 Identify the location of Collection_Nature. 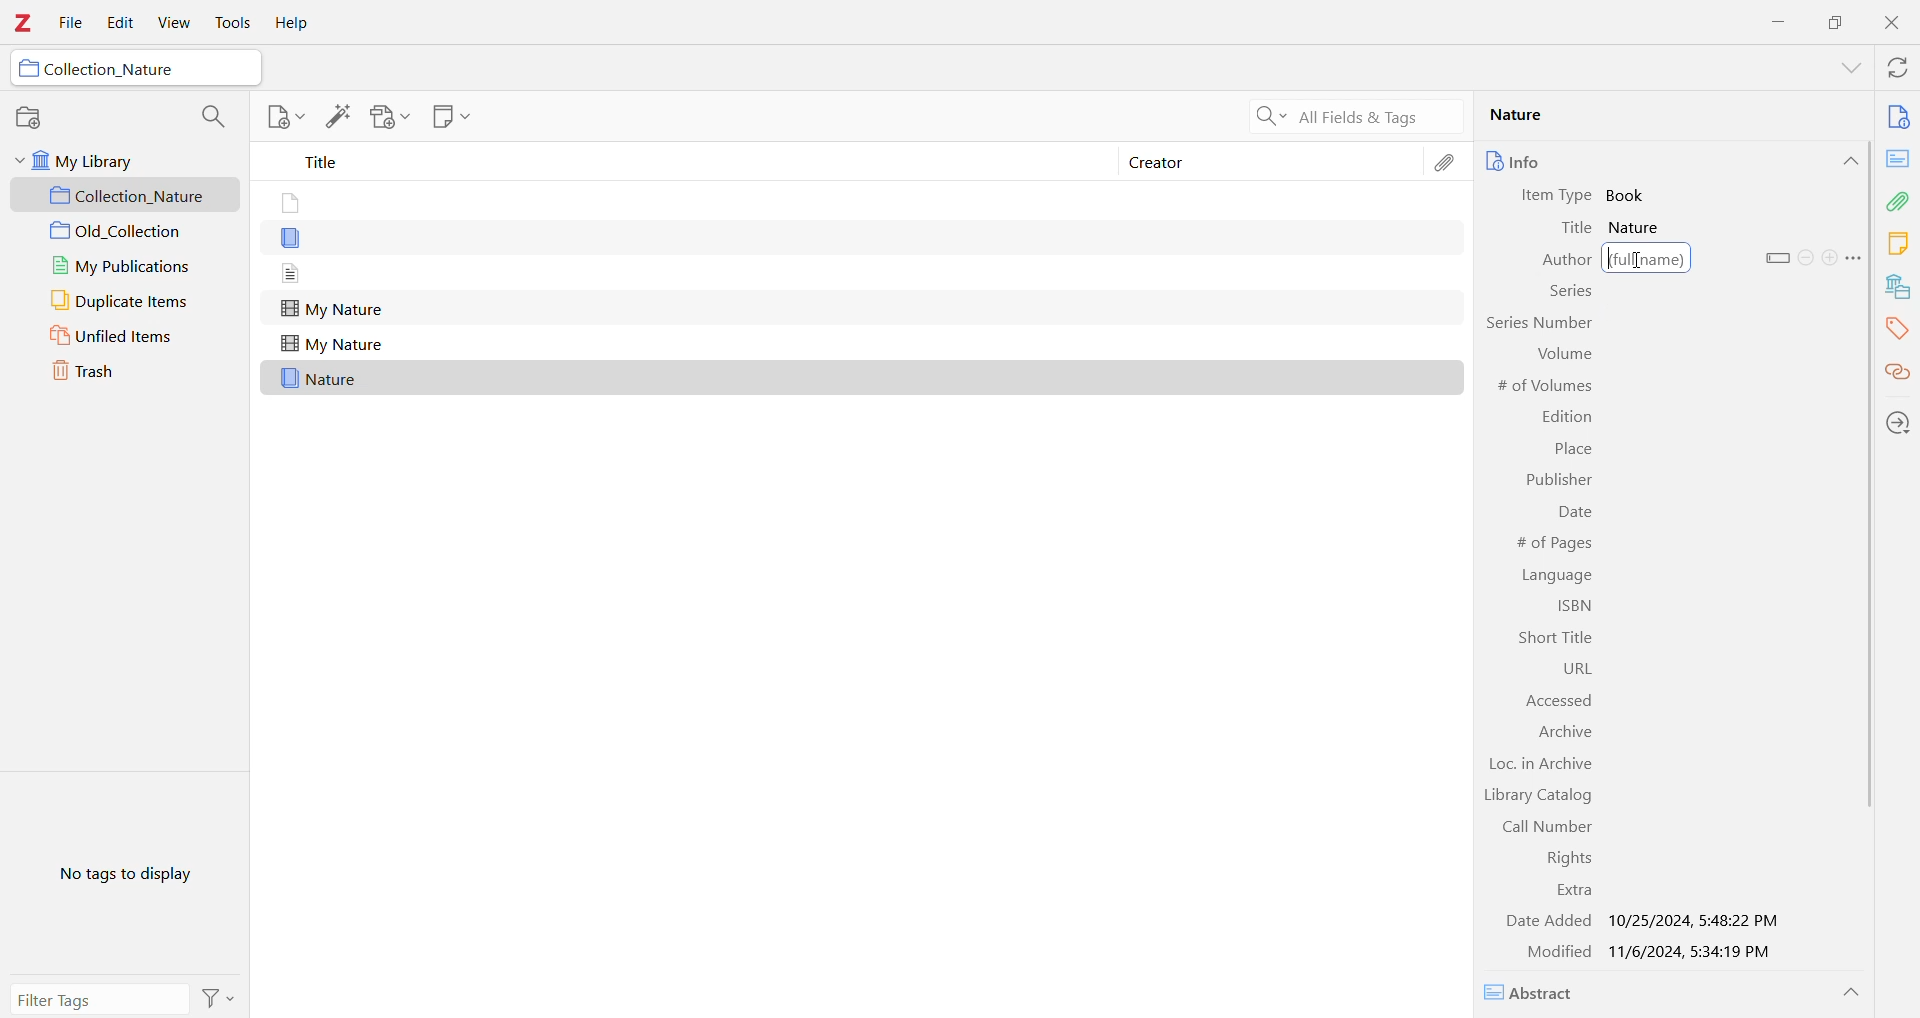
(111, 69).